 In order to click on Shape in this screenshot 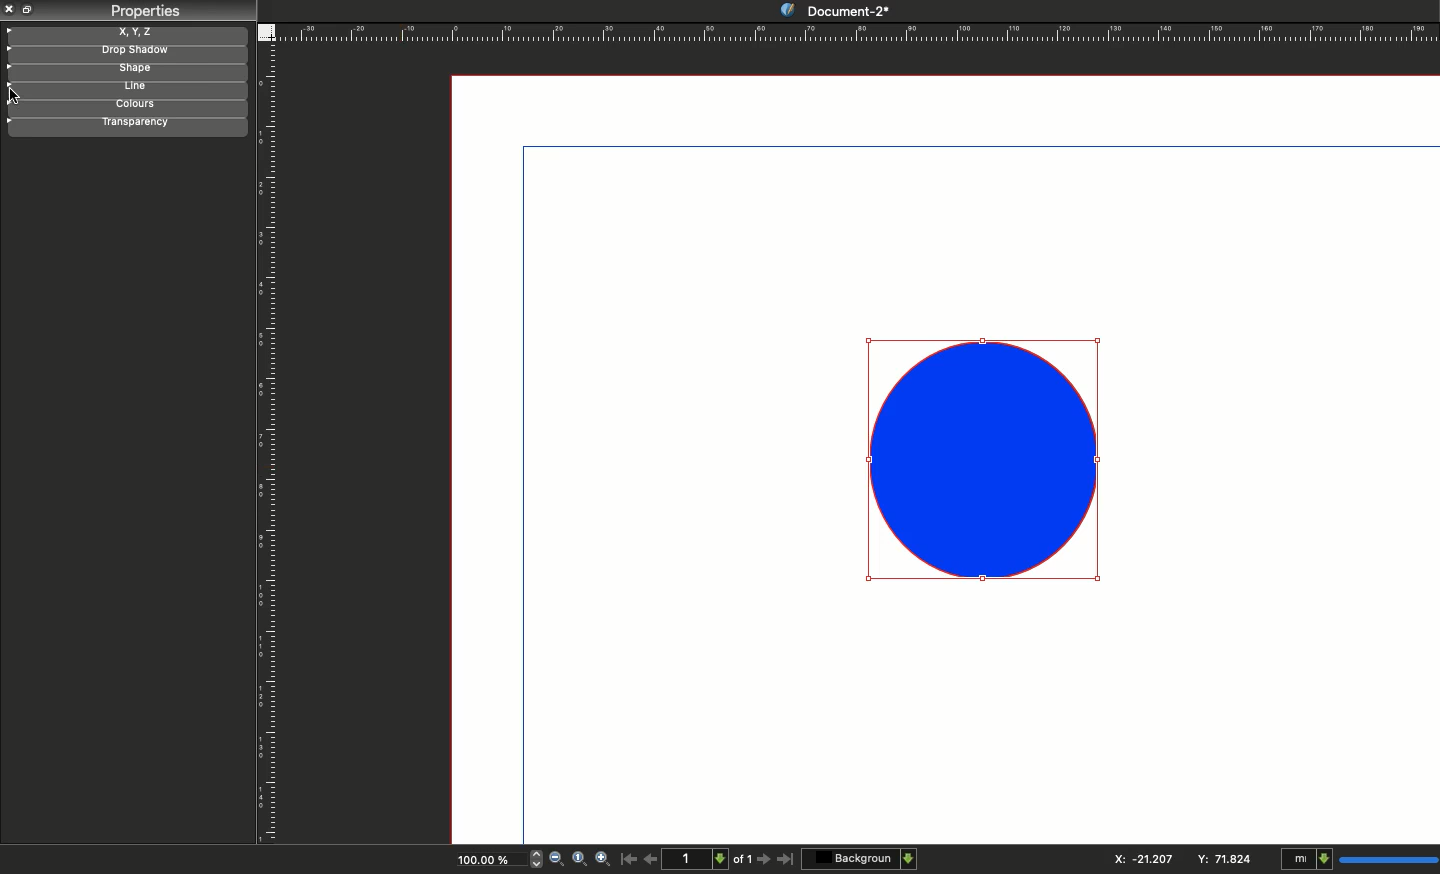, I will do `click(987, 459)`.